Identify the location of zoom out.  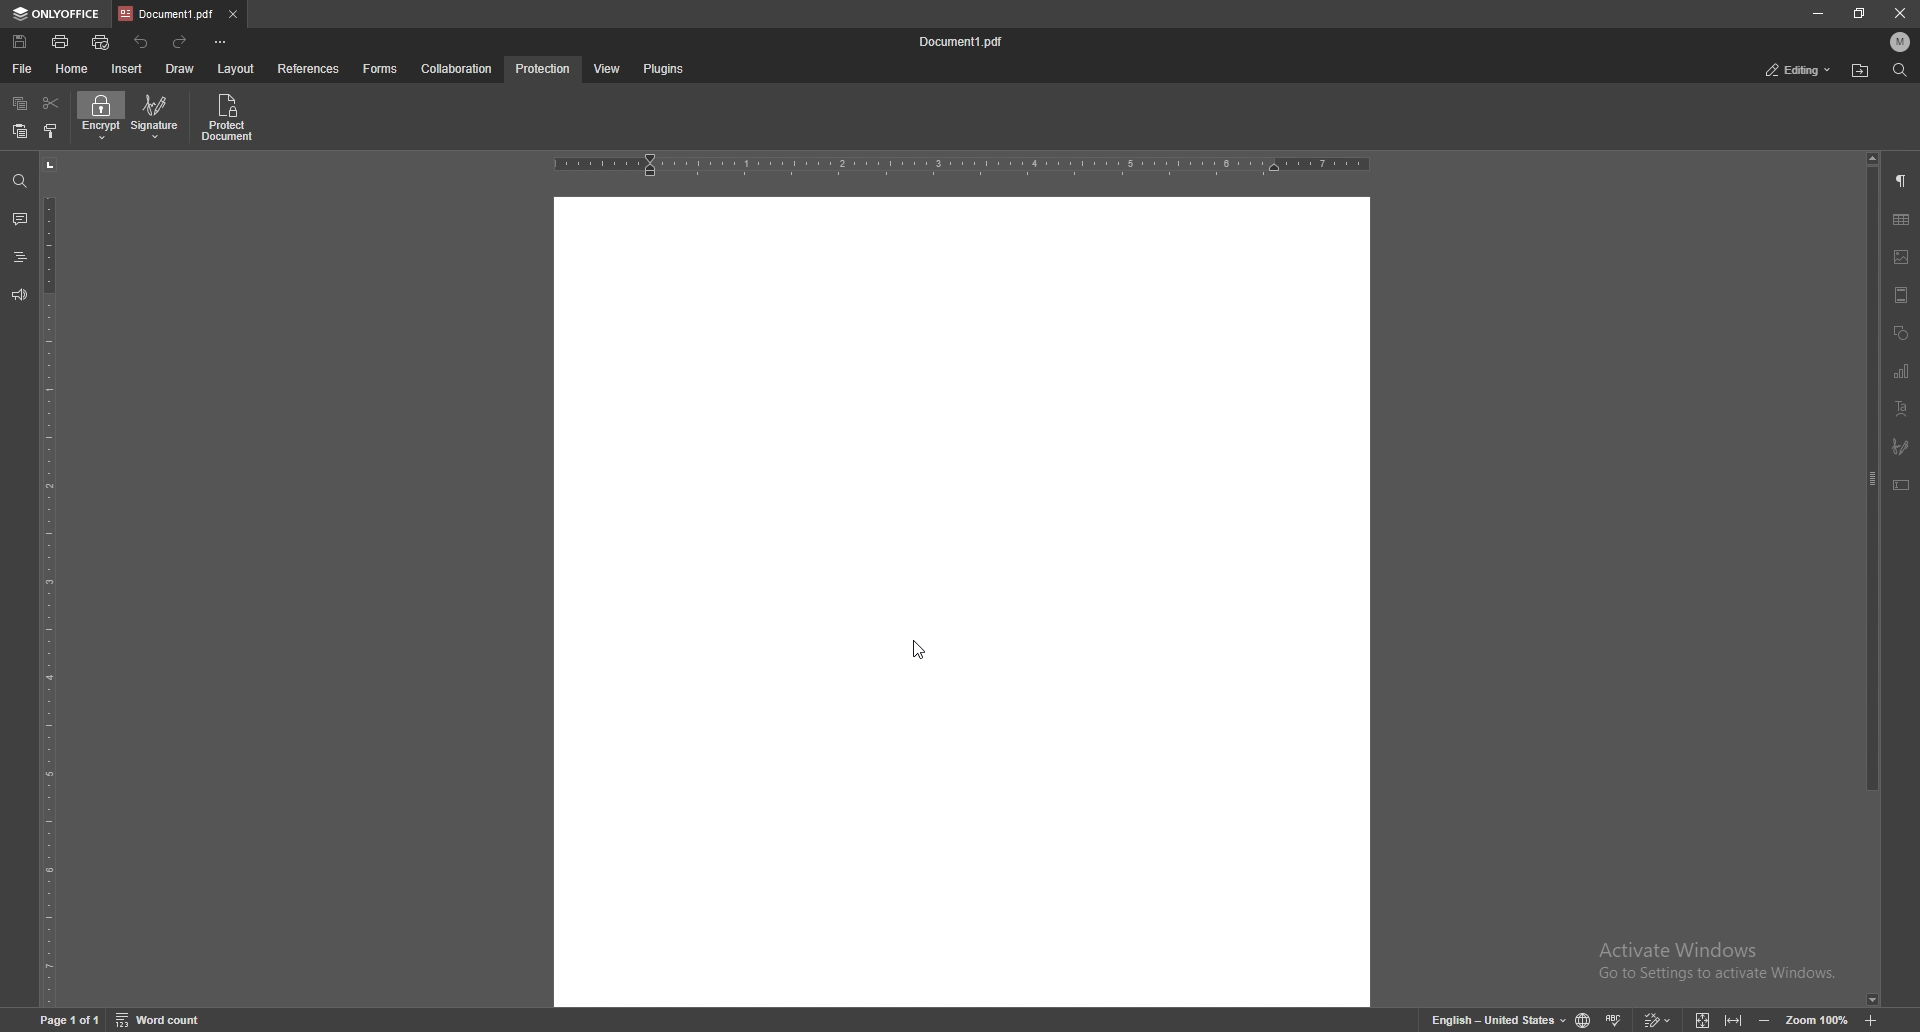
(1768, 1018).